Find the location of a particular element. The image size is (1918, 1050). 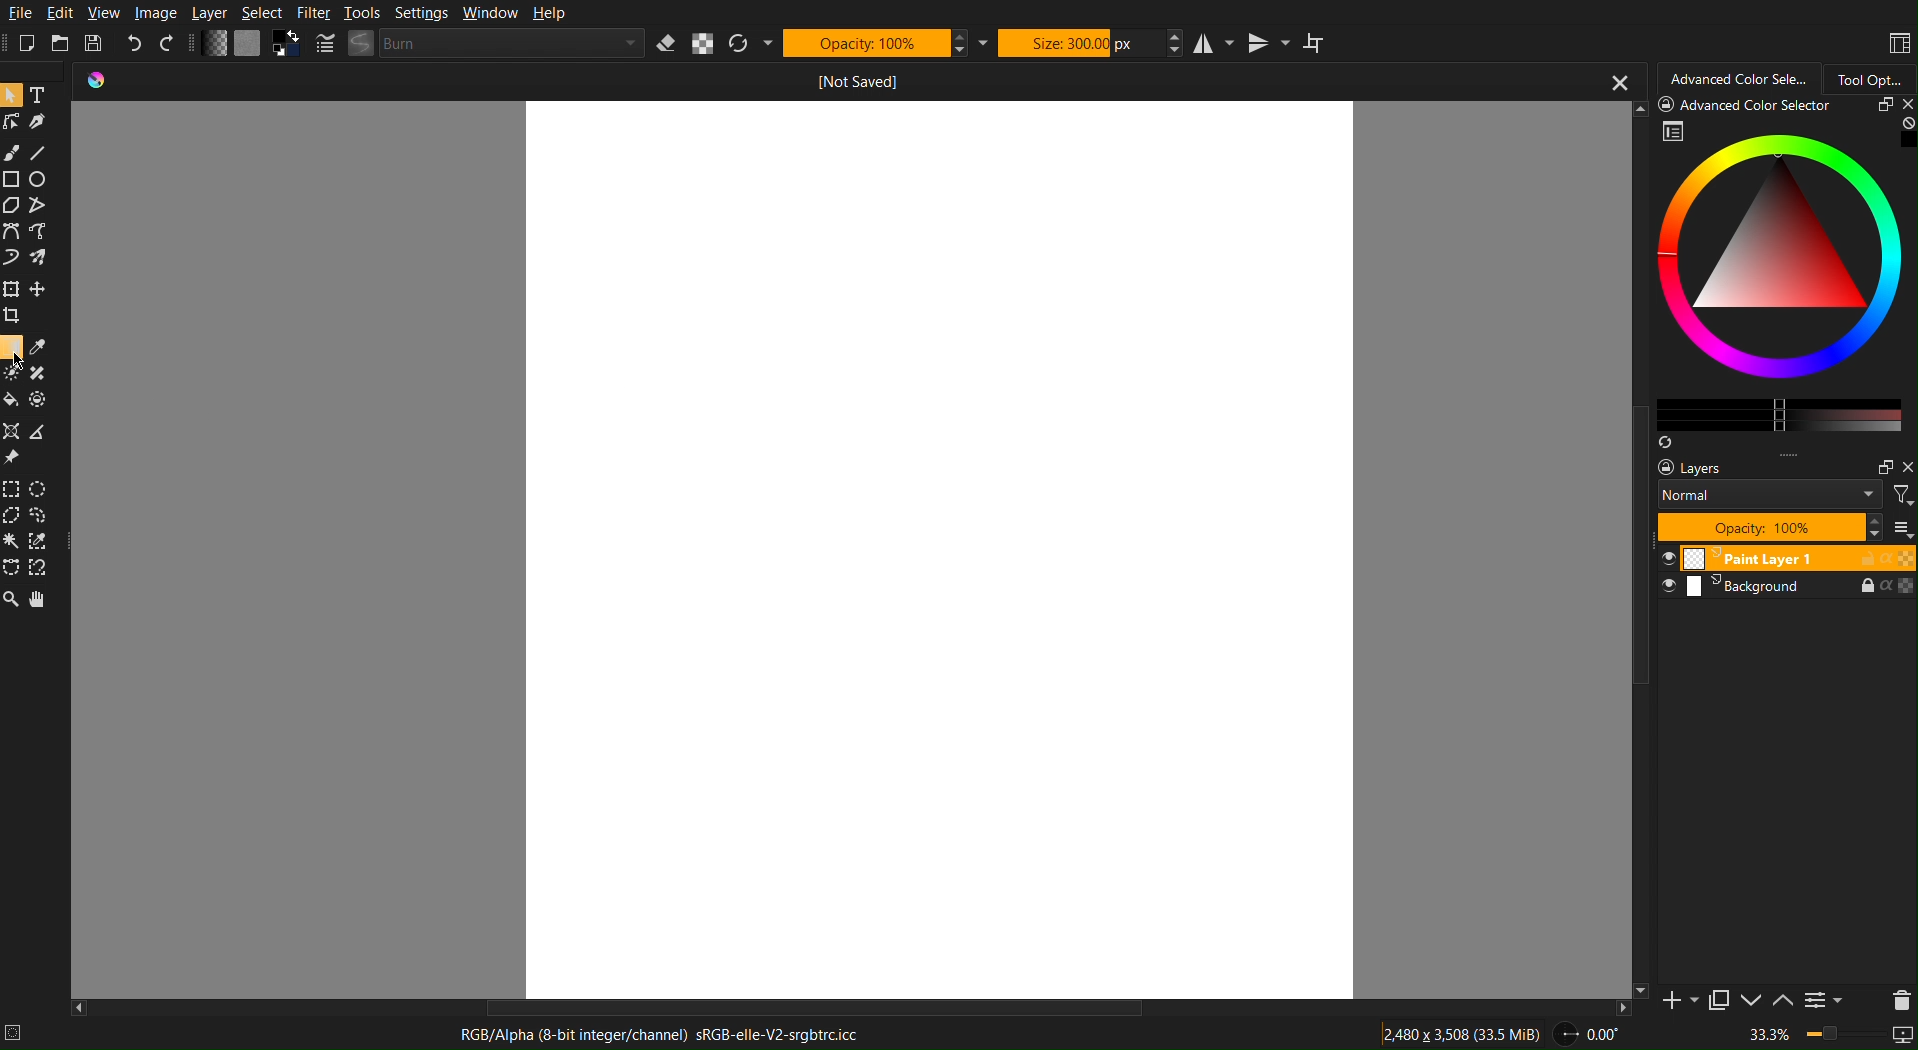

Move is located at coordinates (44, 600).